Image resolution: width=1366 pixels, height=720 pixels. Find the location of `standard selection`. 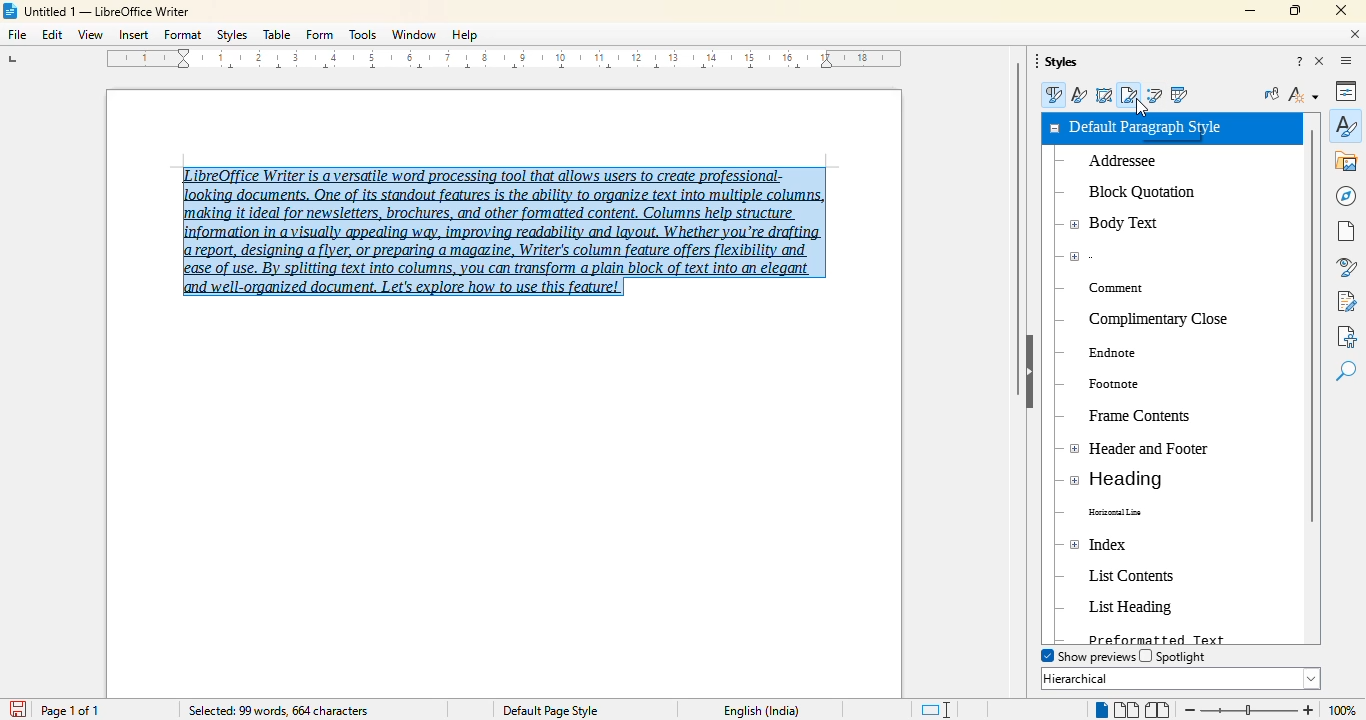

standard selection is located at coordinates (934, 710).